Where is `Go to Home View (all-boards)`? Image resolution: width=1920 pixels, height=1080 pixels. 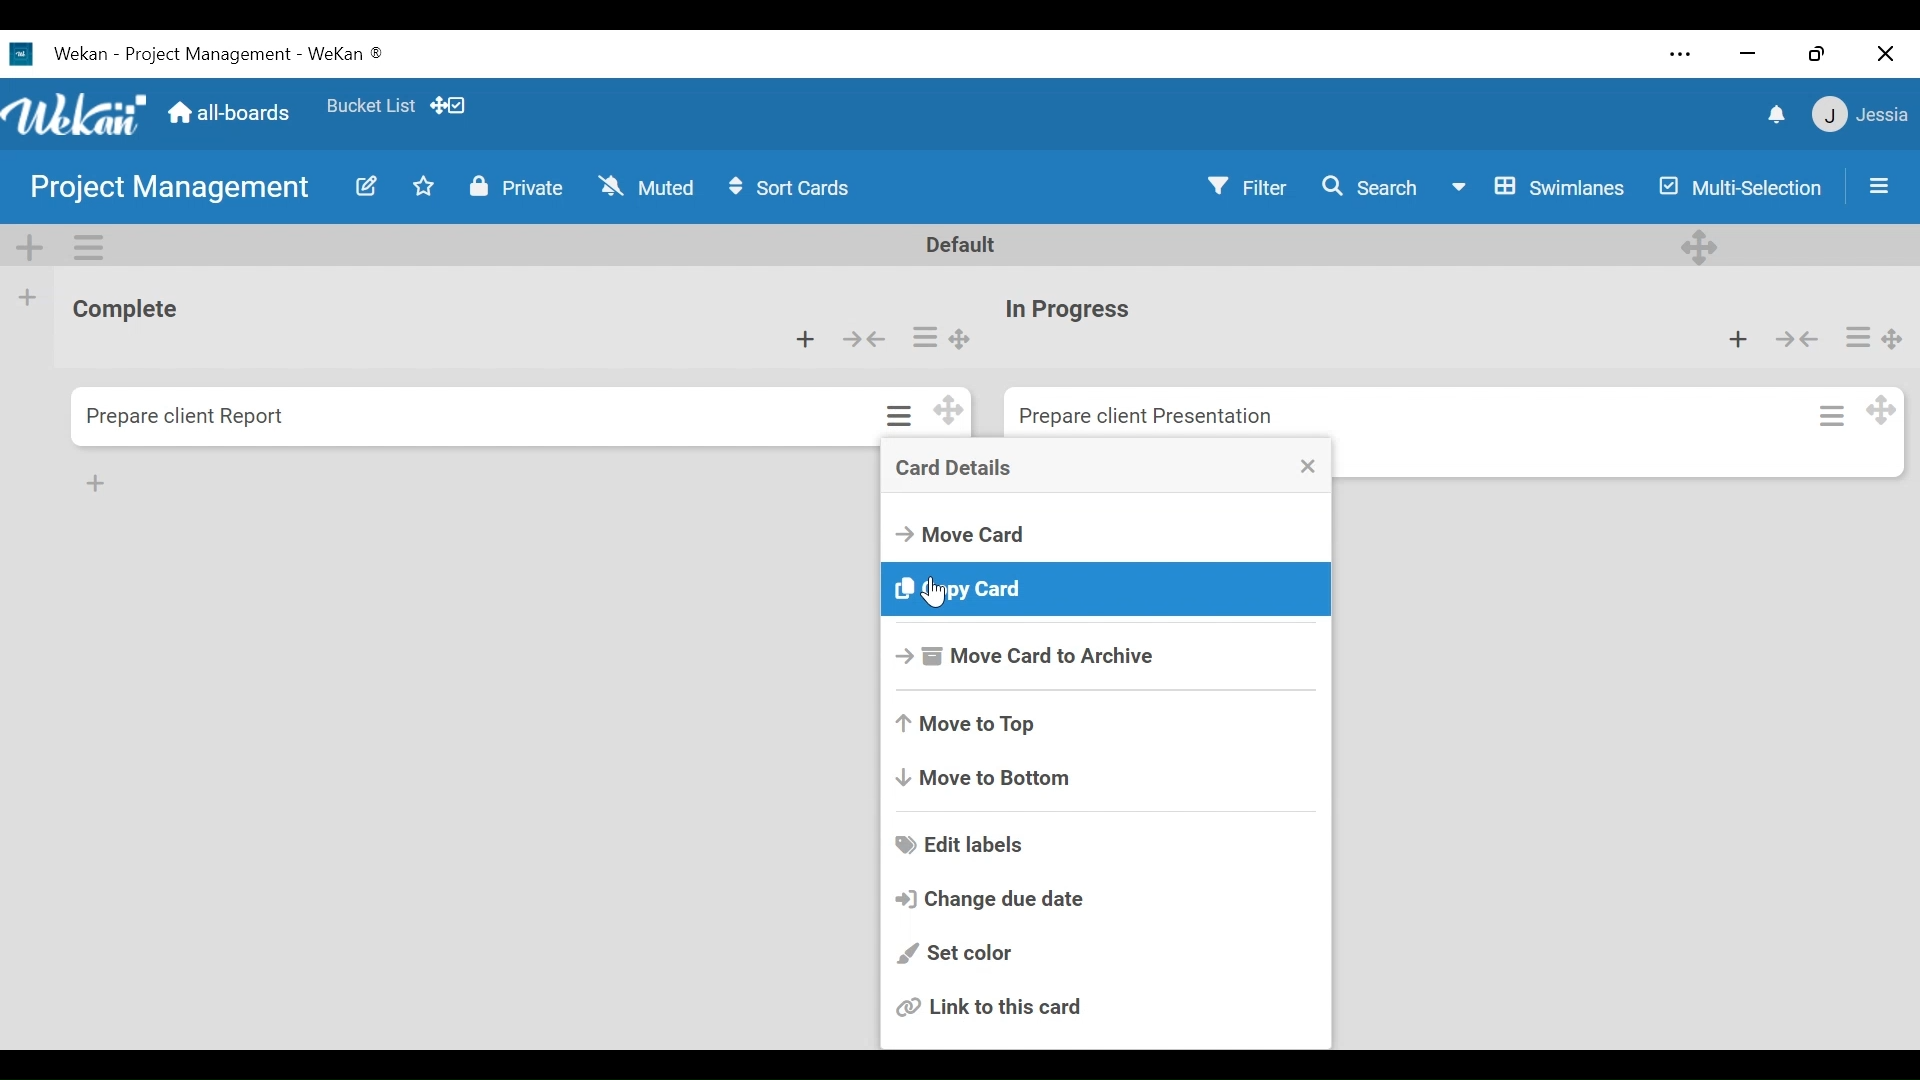
Go to Home View (all-boards) is located at coordinates (226, 113).